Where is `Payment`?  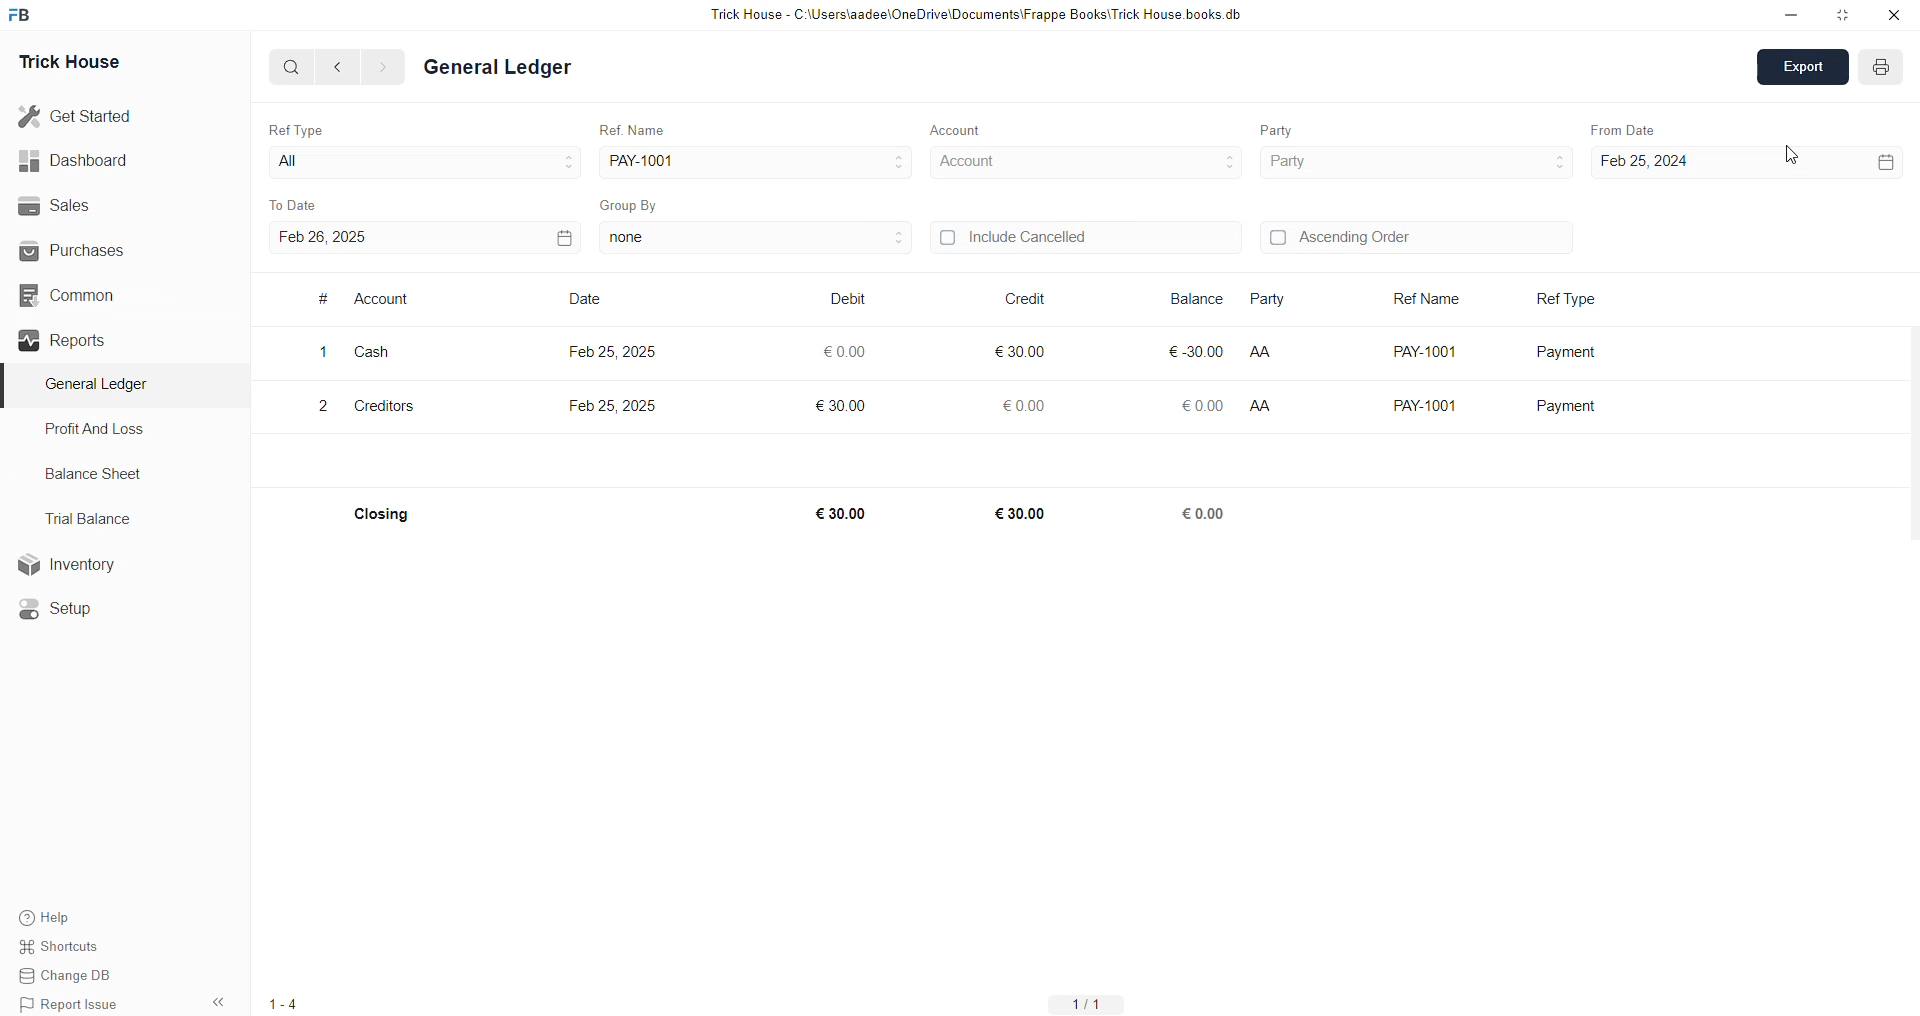 Payment is located at coordinates (1572, 405).